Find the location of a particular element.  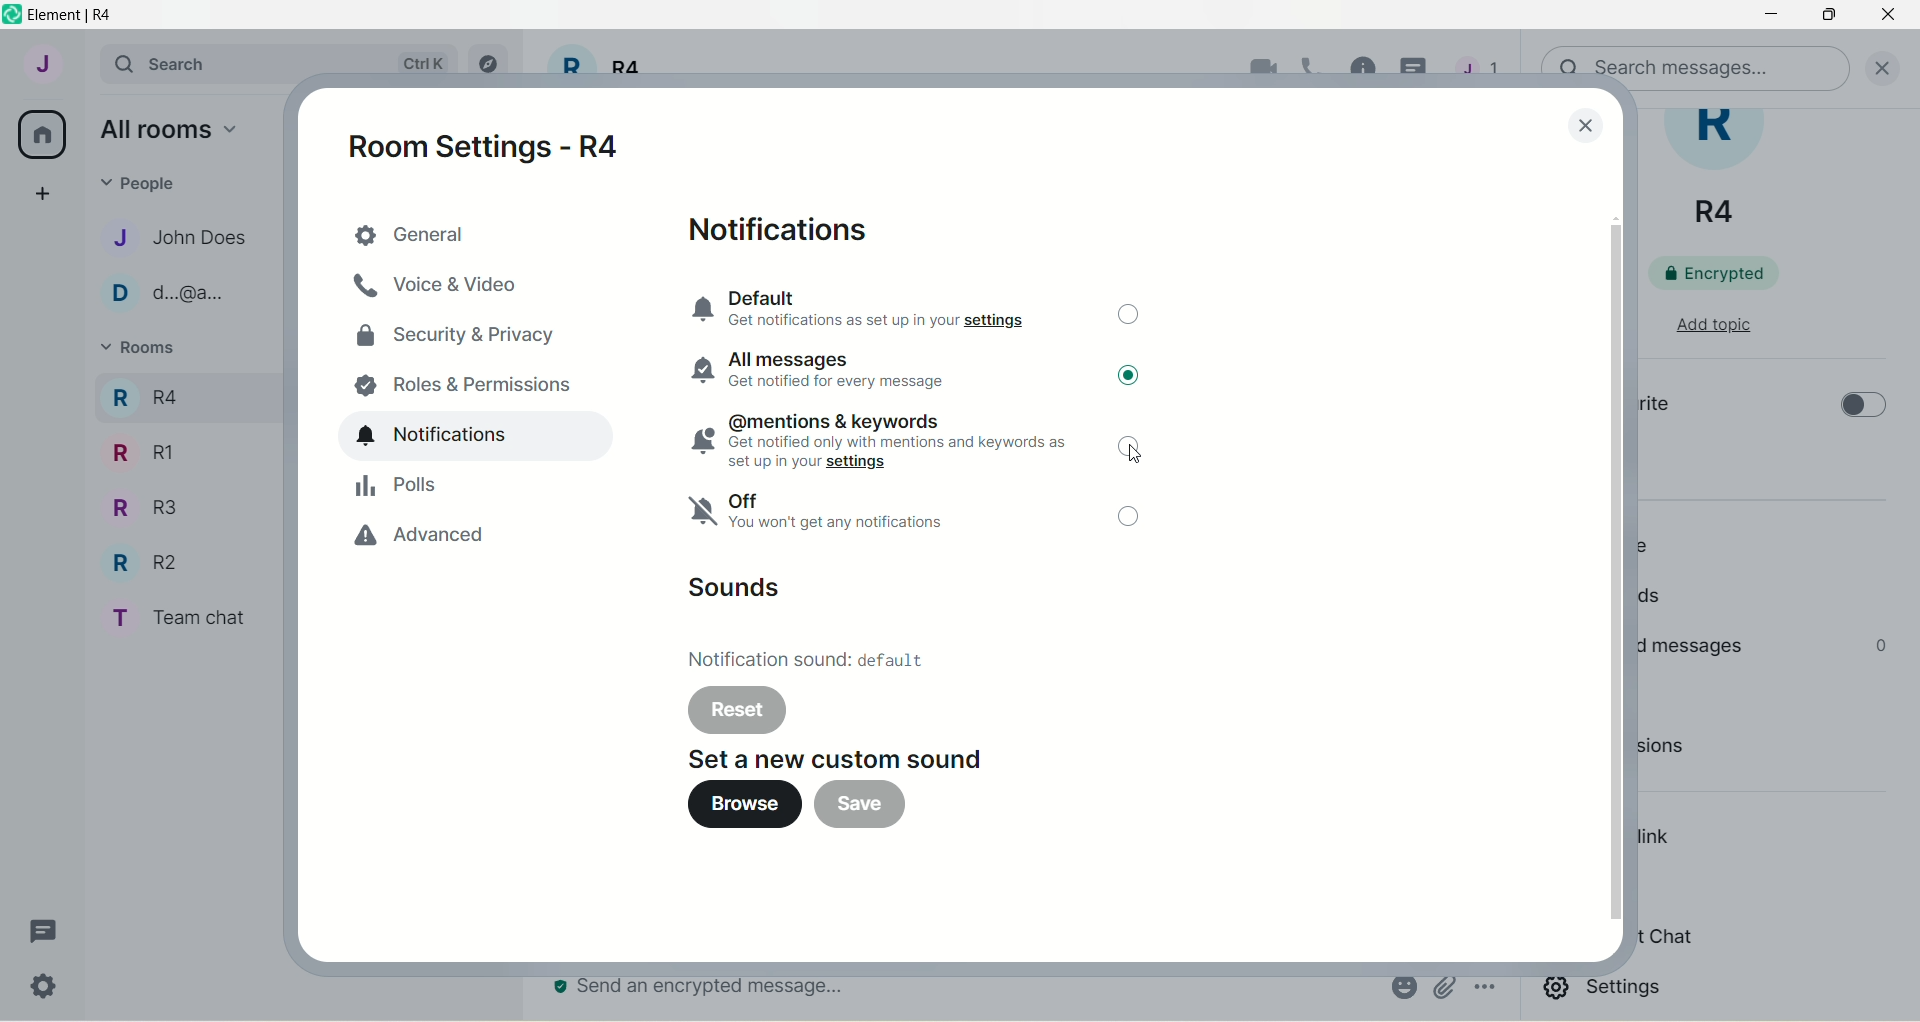

encrypted is located at coordinates (1727, 272).